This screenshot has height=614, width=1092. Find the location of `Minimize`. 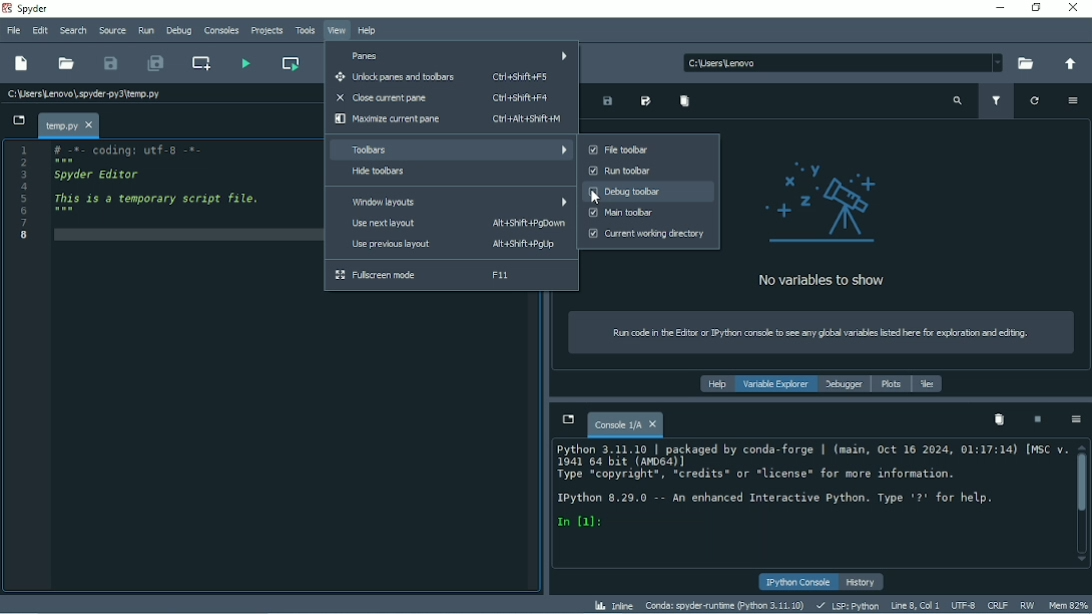

Minimize is located at coordinates (996, 7).